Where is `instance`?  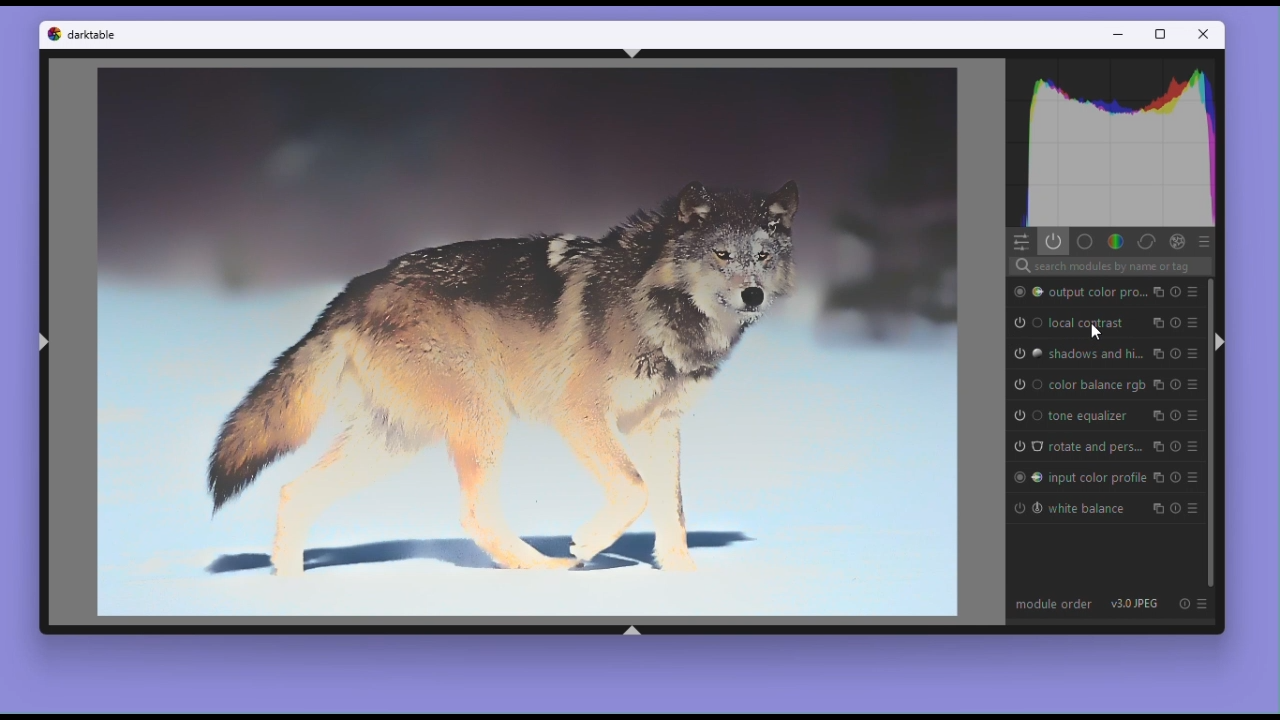
instance is located at coordinates (1160, 448).